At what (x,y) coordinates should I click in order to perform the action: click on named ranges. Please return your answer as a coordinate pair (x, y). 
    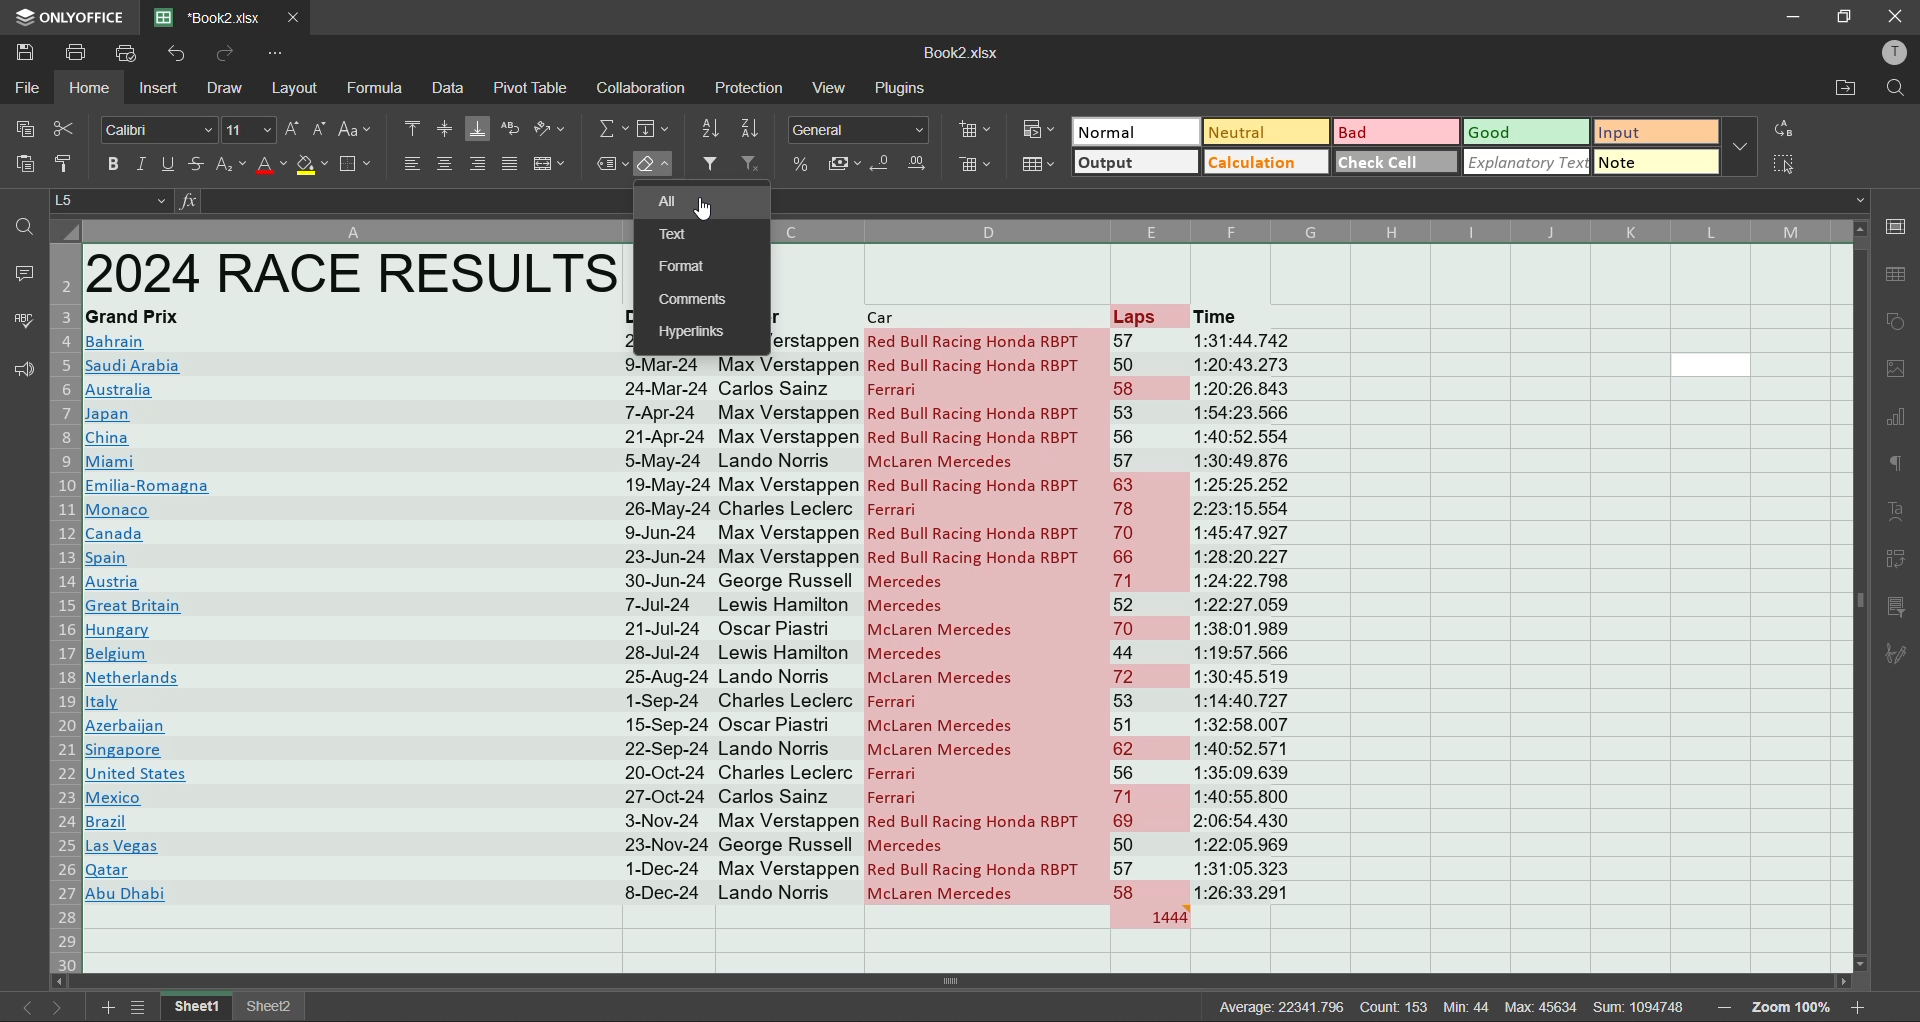
    Looking at the image, I should click on (611, 168).